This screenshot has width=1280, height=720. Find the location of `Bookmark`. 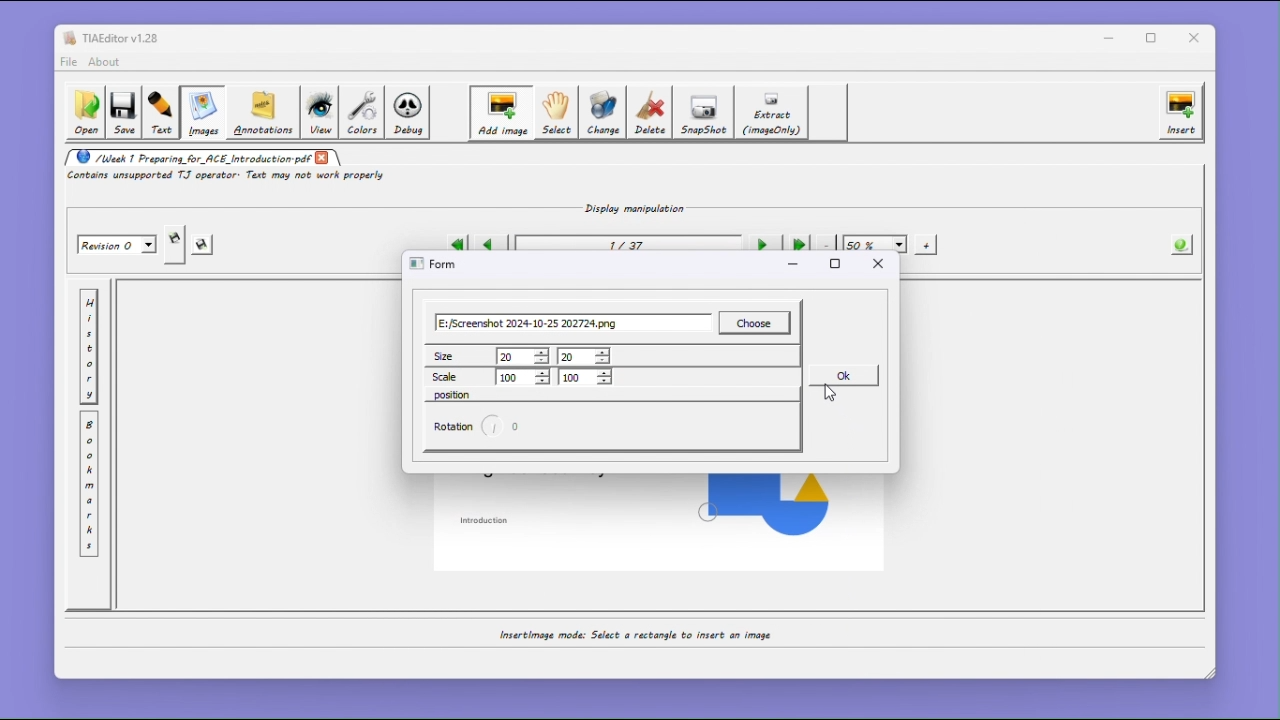

Bookmark is located at coordinates (89, 485).